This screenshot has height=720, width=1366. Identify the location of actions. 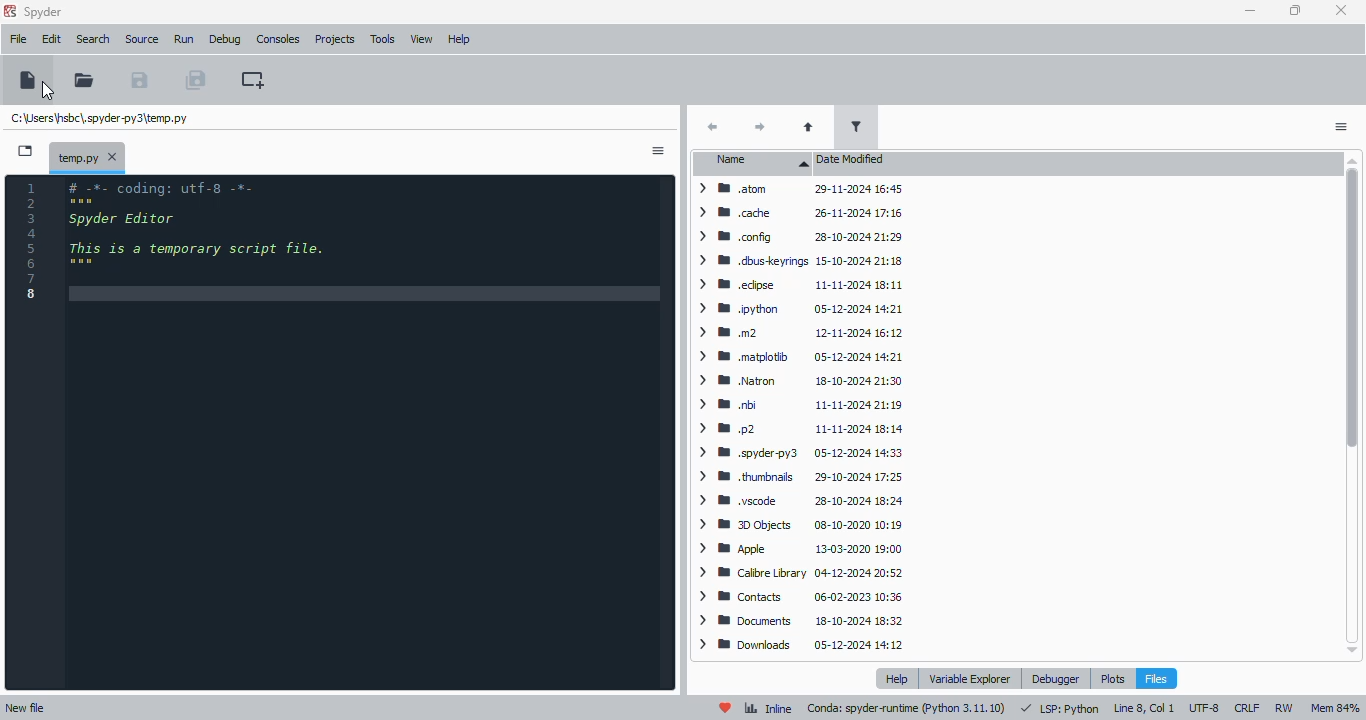
(658, 151).